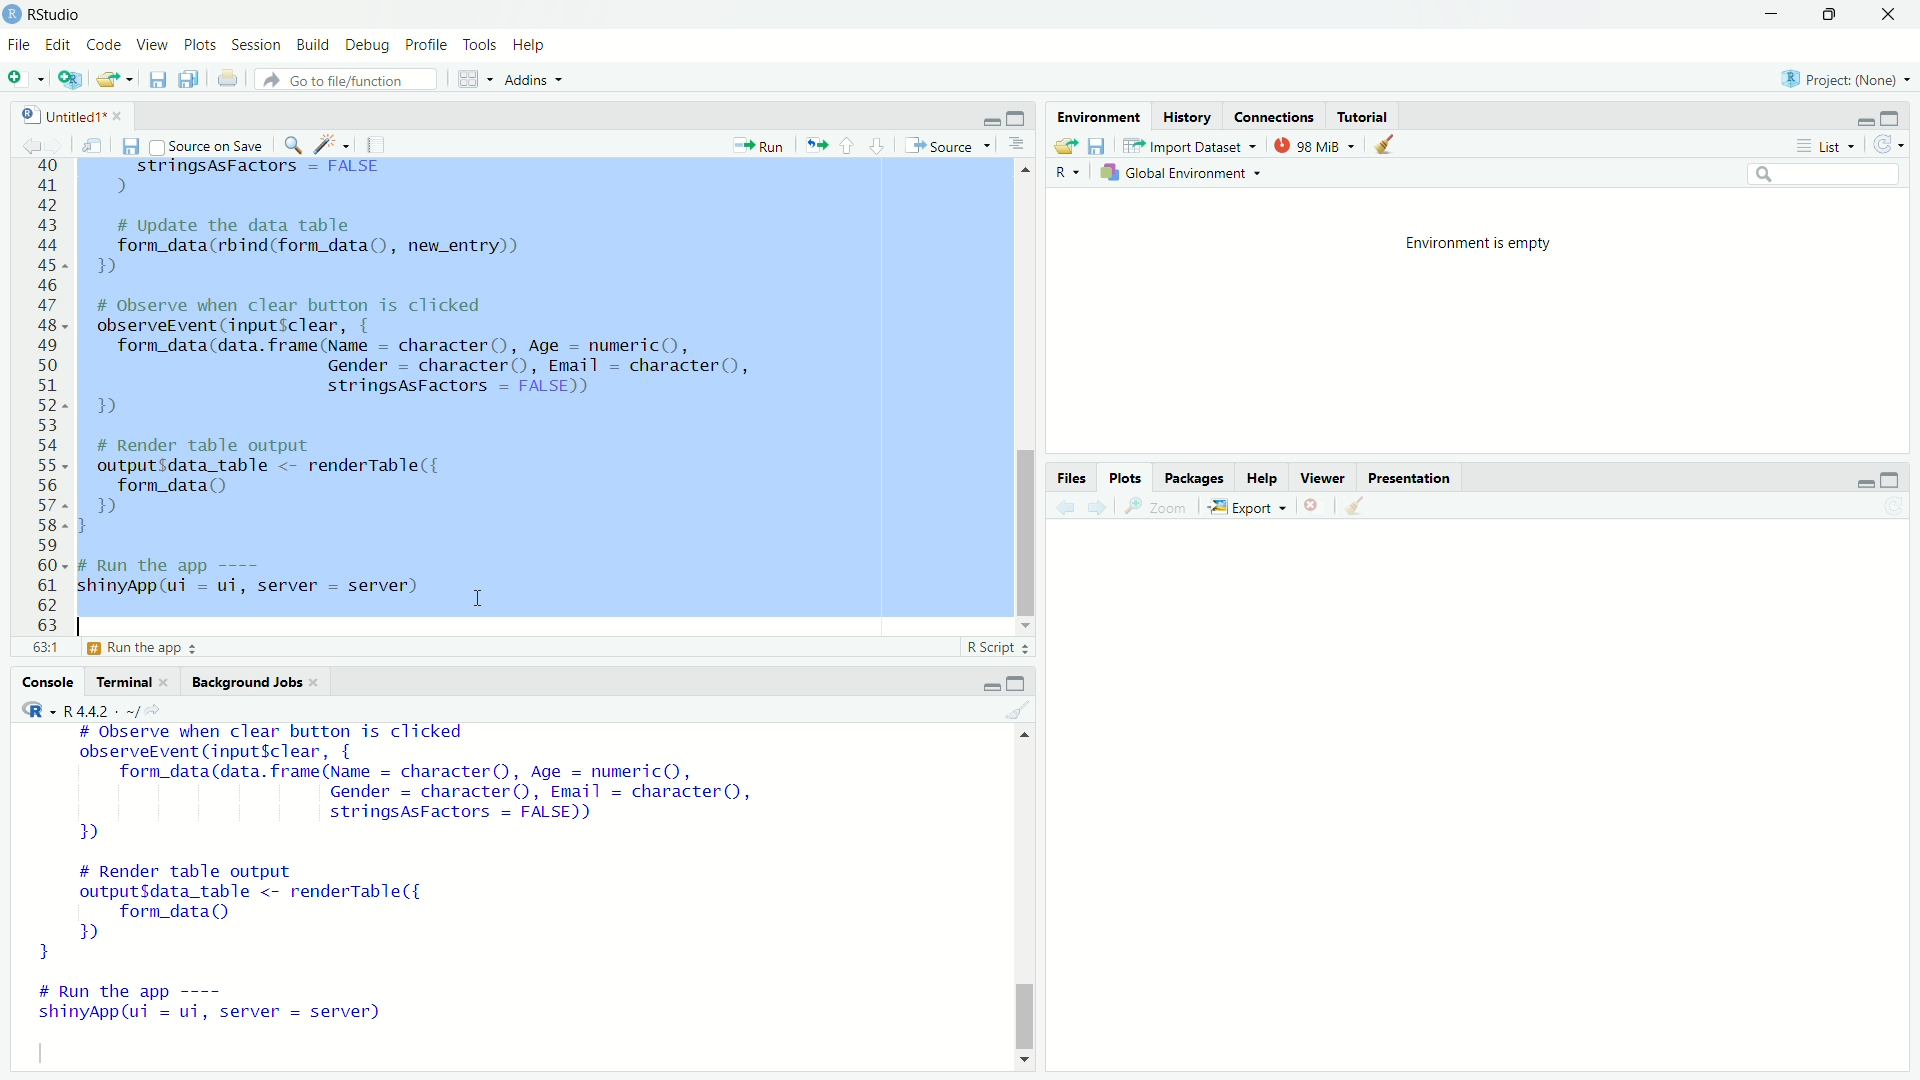 The height and width of the screenshot is (1080, 1920). Describe the element at coordinates (1269, 116) in the screenshot. I see `connections` at that location.